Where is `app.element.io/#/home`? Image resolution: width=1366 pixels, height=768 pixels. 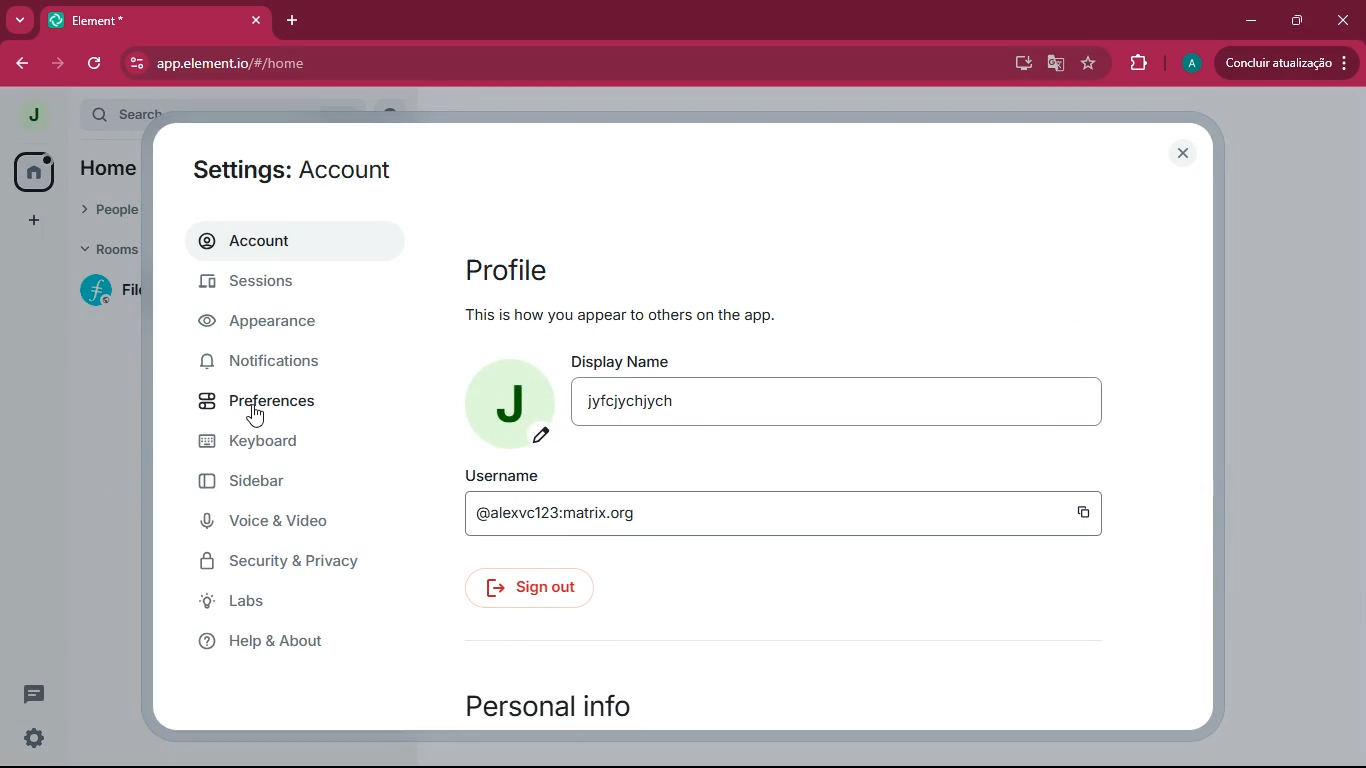 app.element.io/#/home is located at coordinates (355, 65).